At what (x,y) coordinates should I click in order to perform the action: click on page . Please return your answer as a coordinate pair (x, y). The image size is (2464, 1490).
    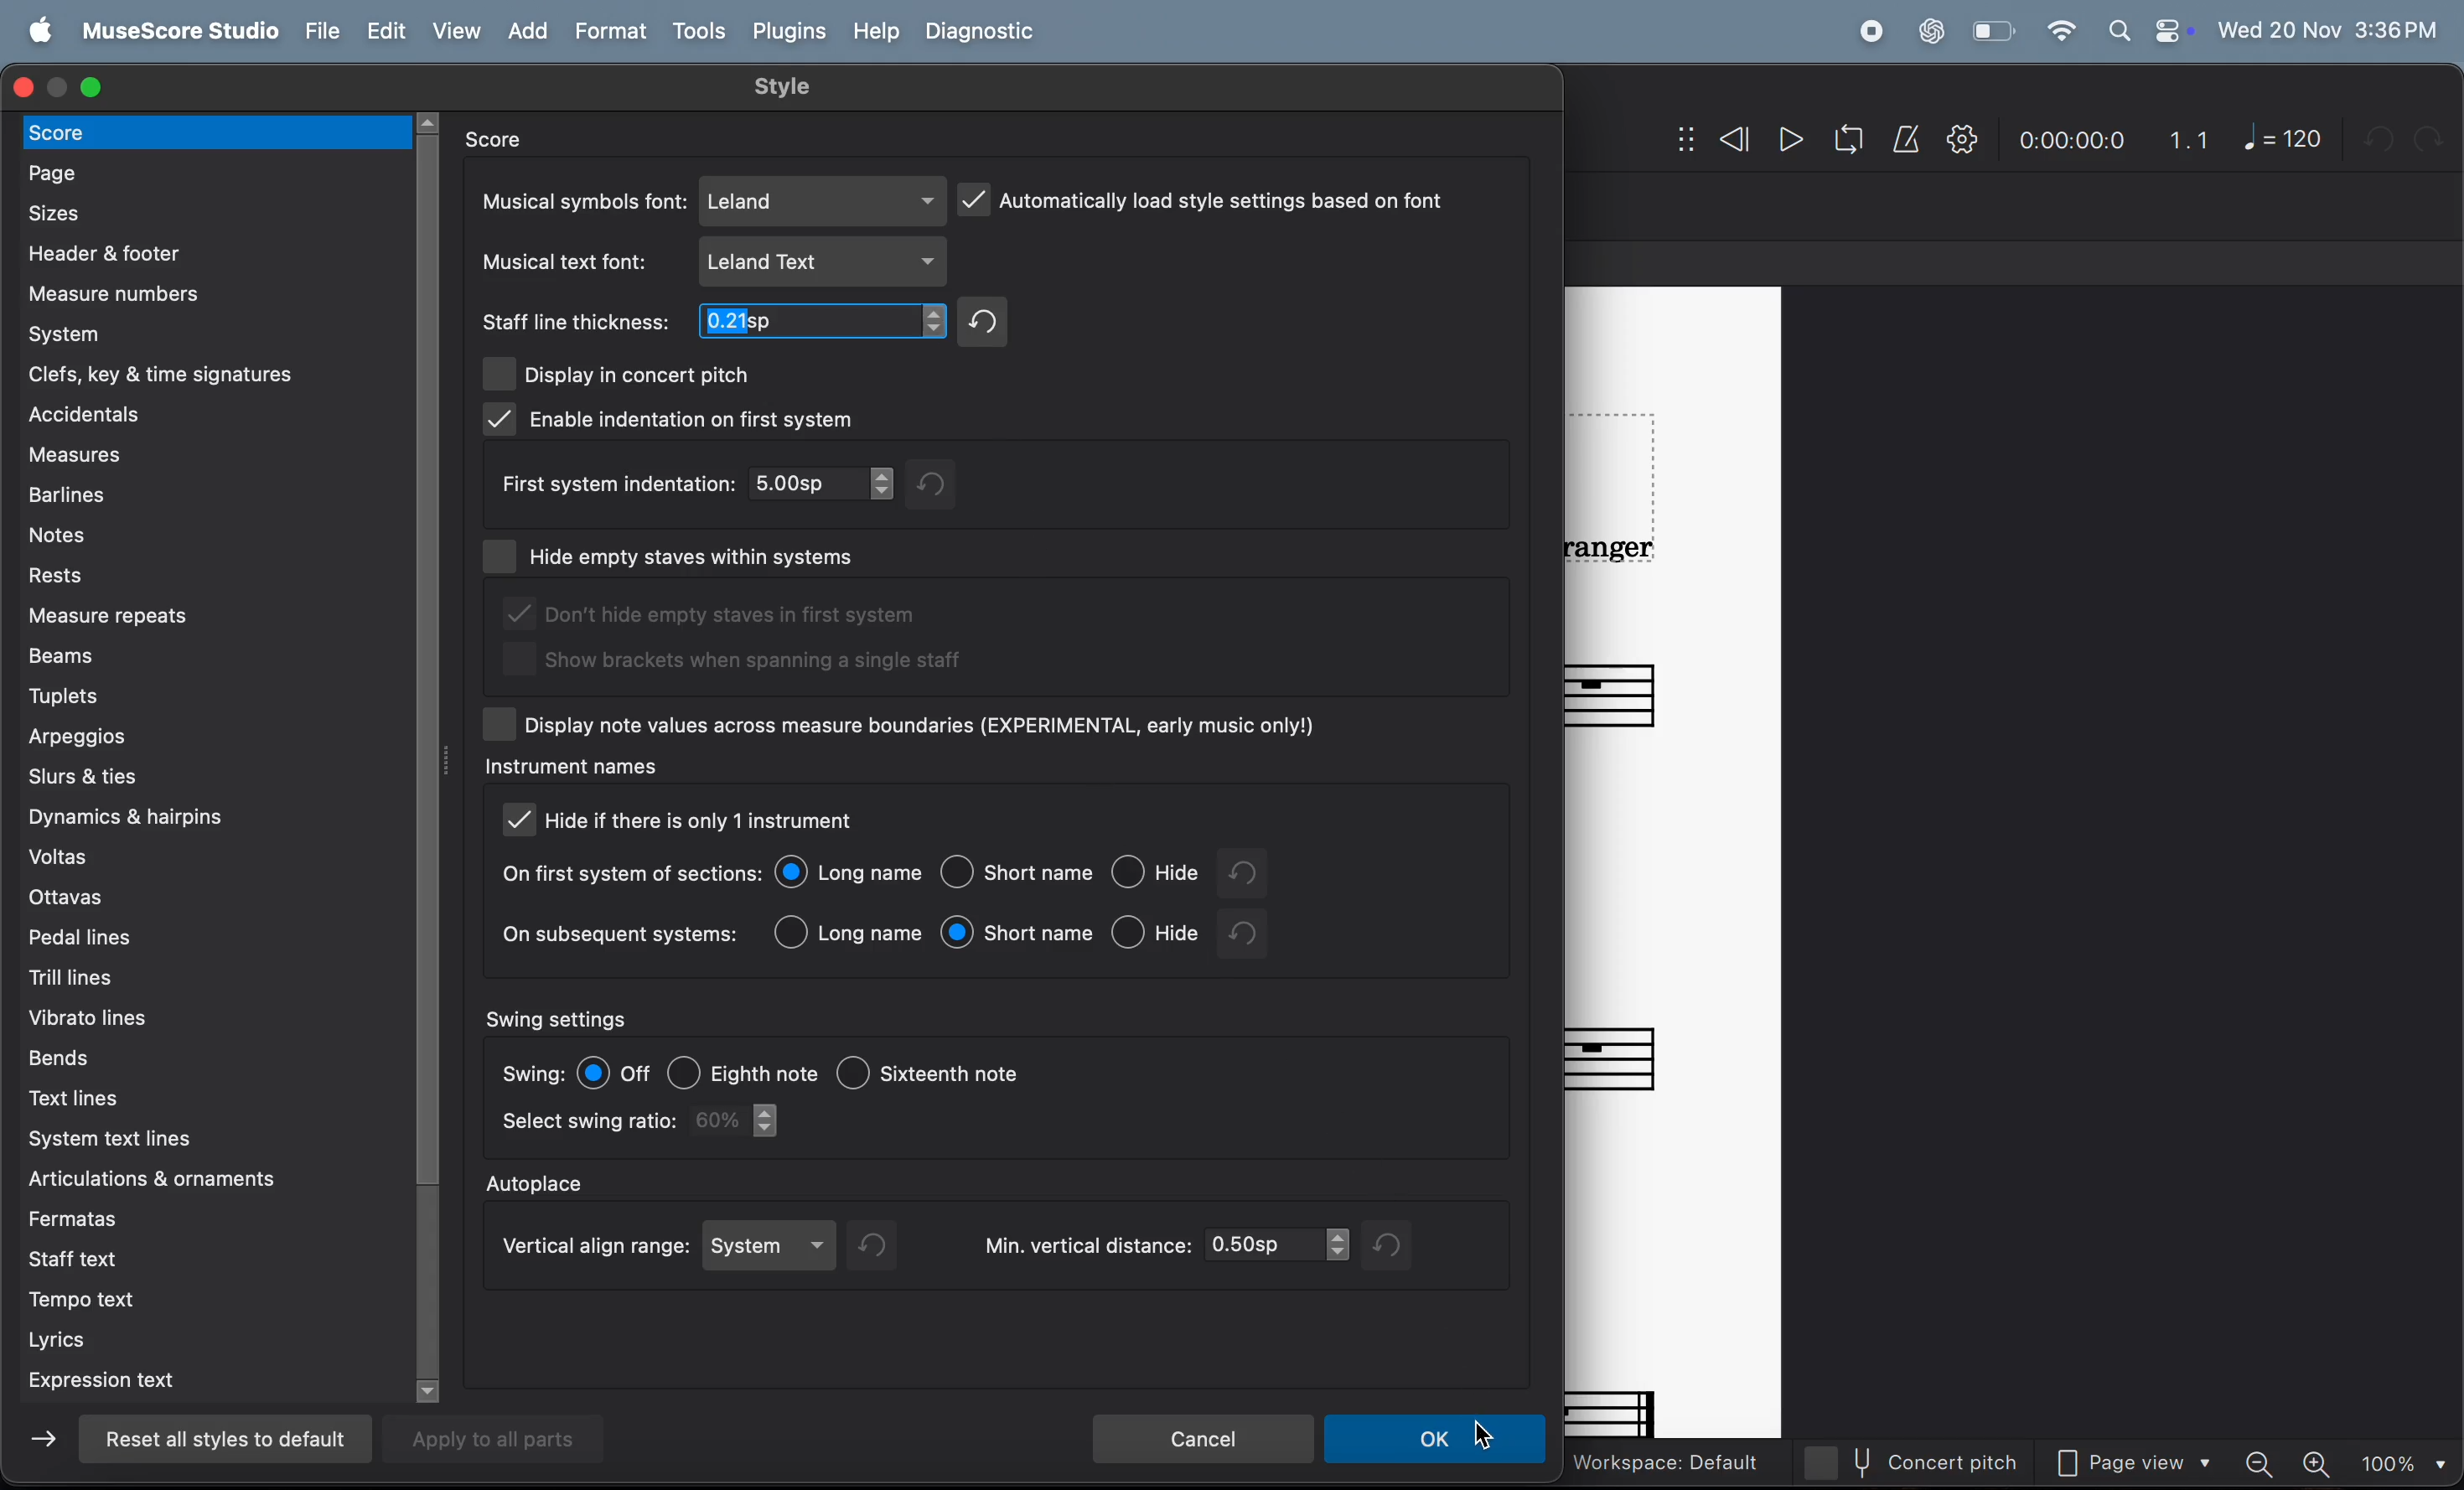
    Looking at the image, I should click on (213, 170).